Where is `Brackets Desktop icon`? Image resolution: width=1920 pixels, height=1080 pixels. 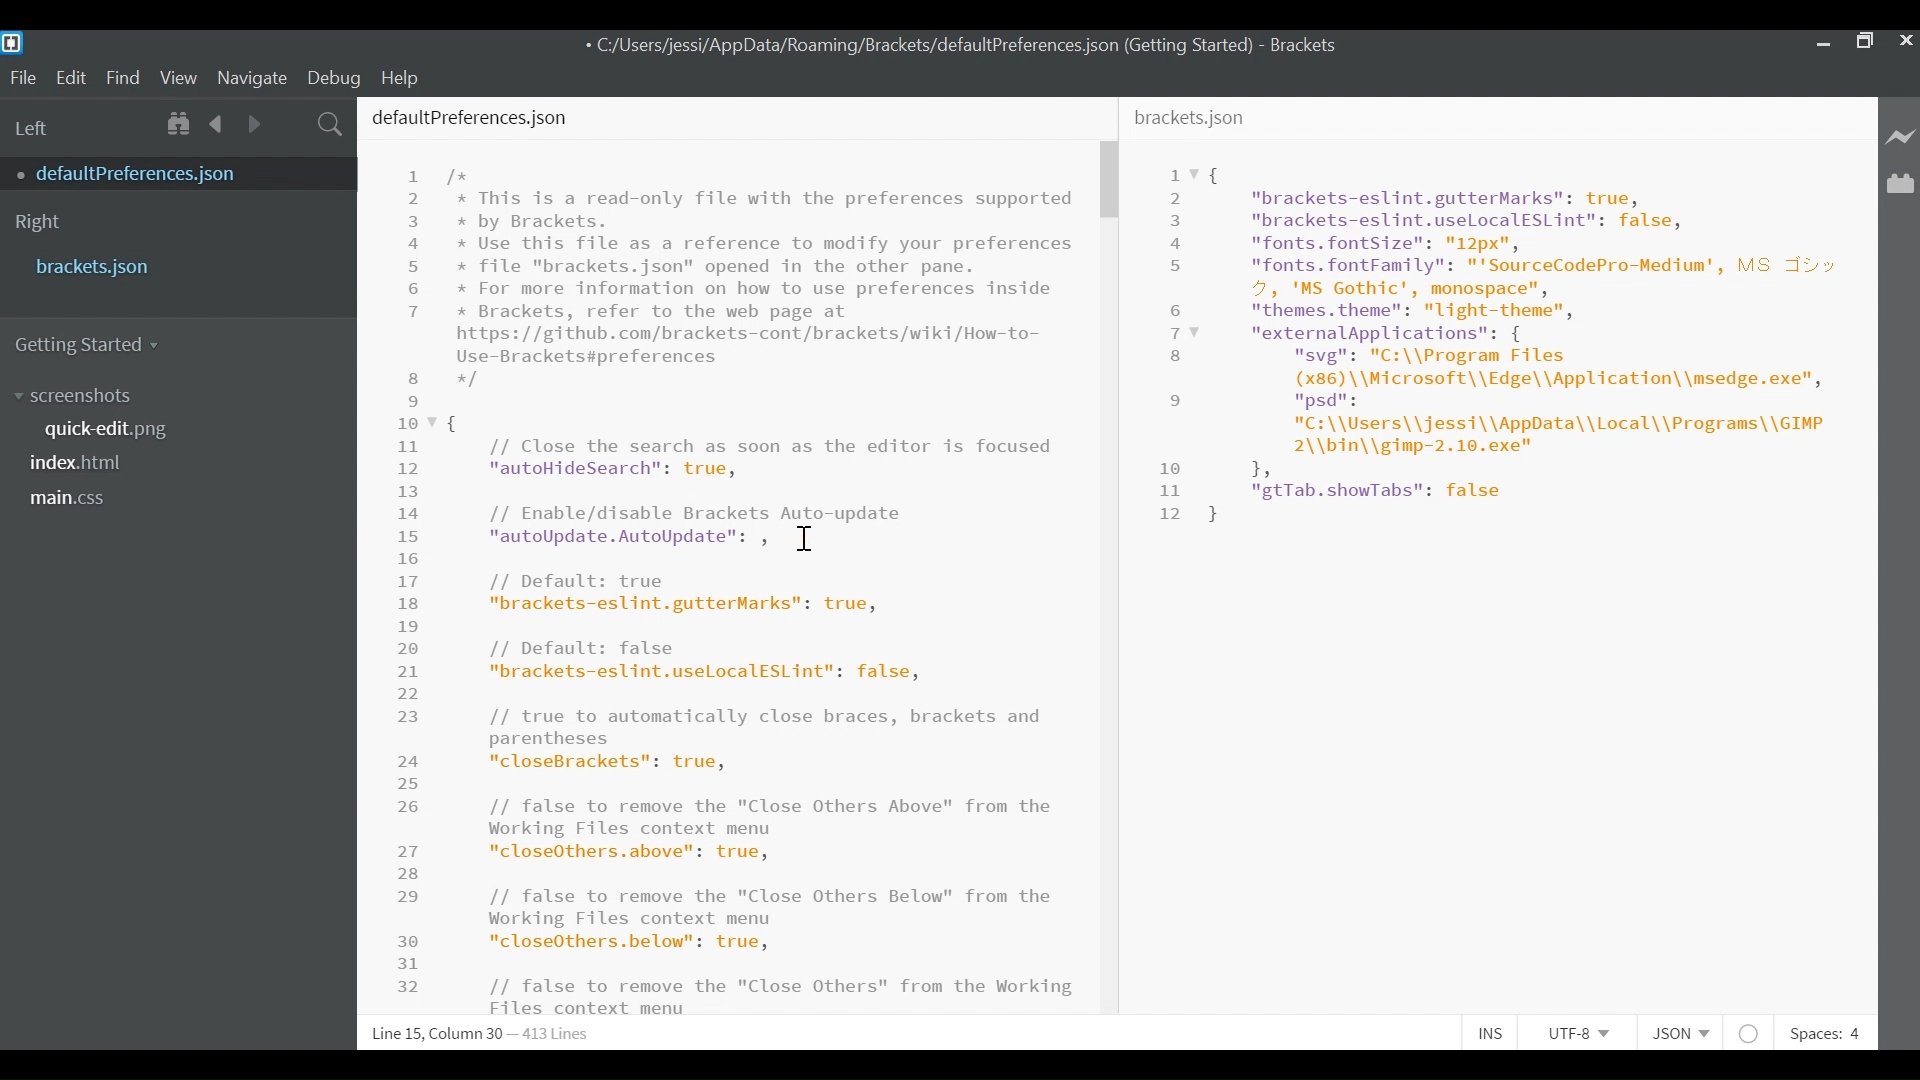 Brackets Desktop icon is located at coordinates (18, 42).